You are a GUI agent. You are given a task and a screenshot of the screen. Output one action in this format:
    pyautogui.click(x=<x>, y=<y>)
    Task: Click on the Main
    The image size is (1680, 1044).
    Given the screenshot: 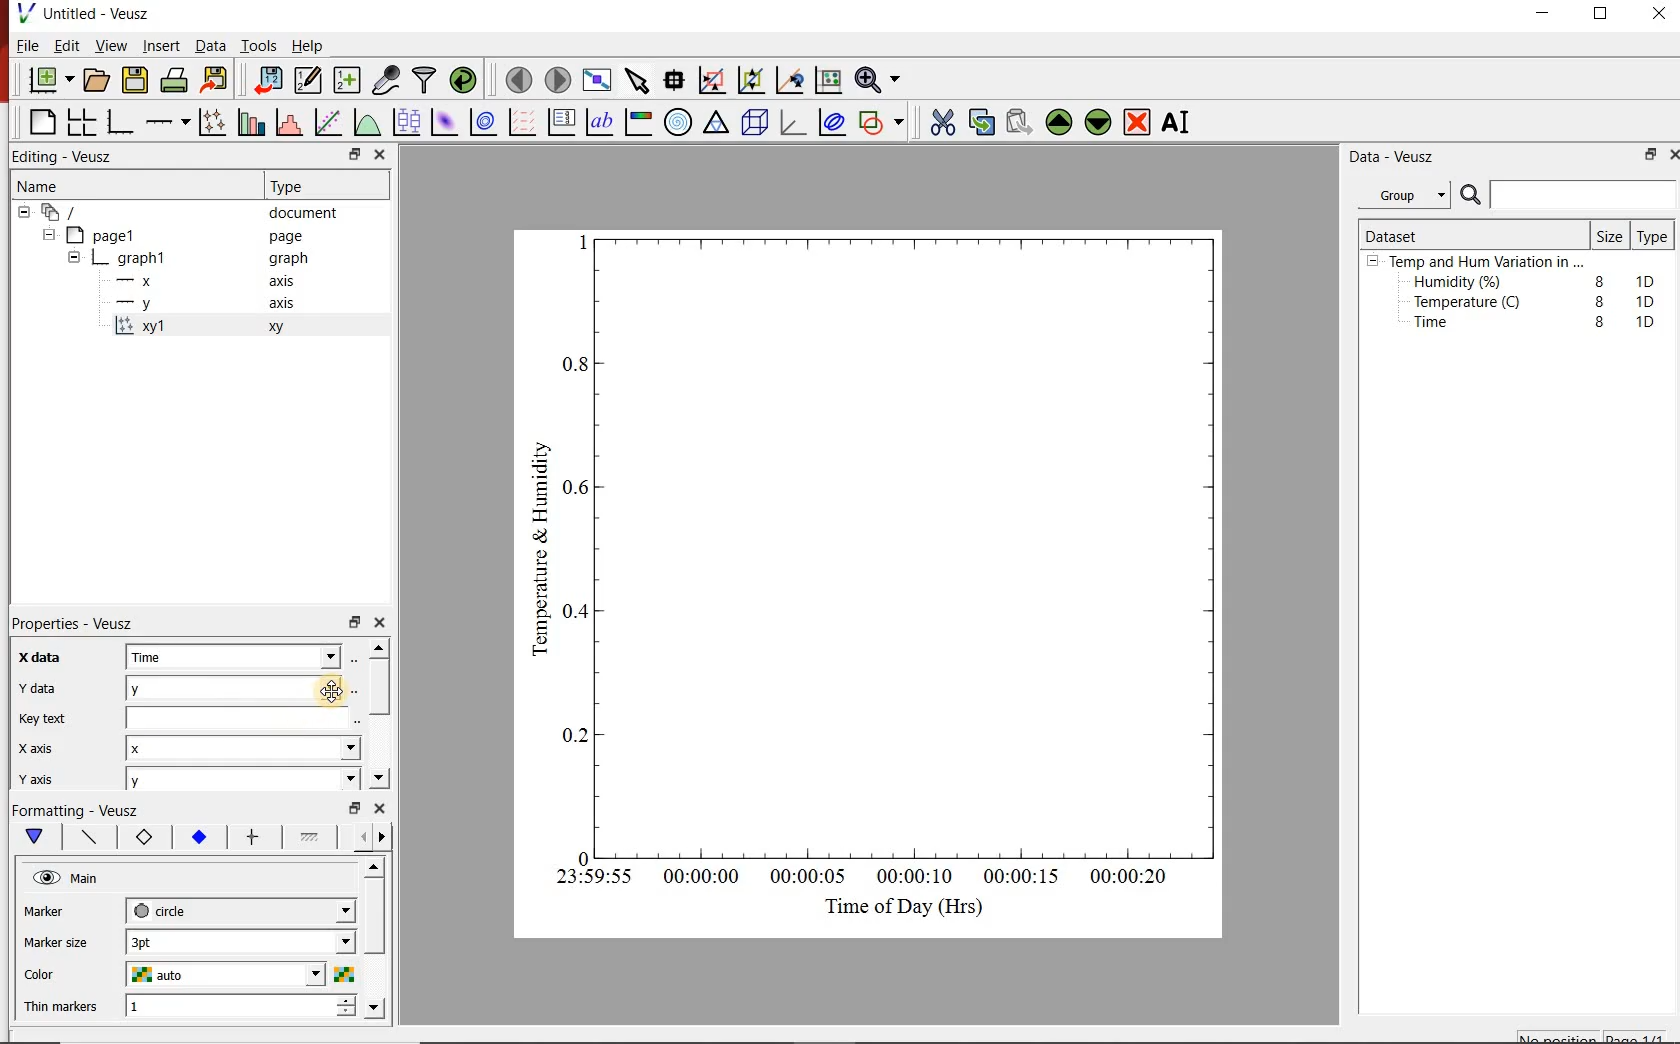 What is the action you would take?
    pyautogui.click(x=99, y=881)
    